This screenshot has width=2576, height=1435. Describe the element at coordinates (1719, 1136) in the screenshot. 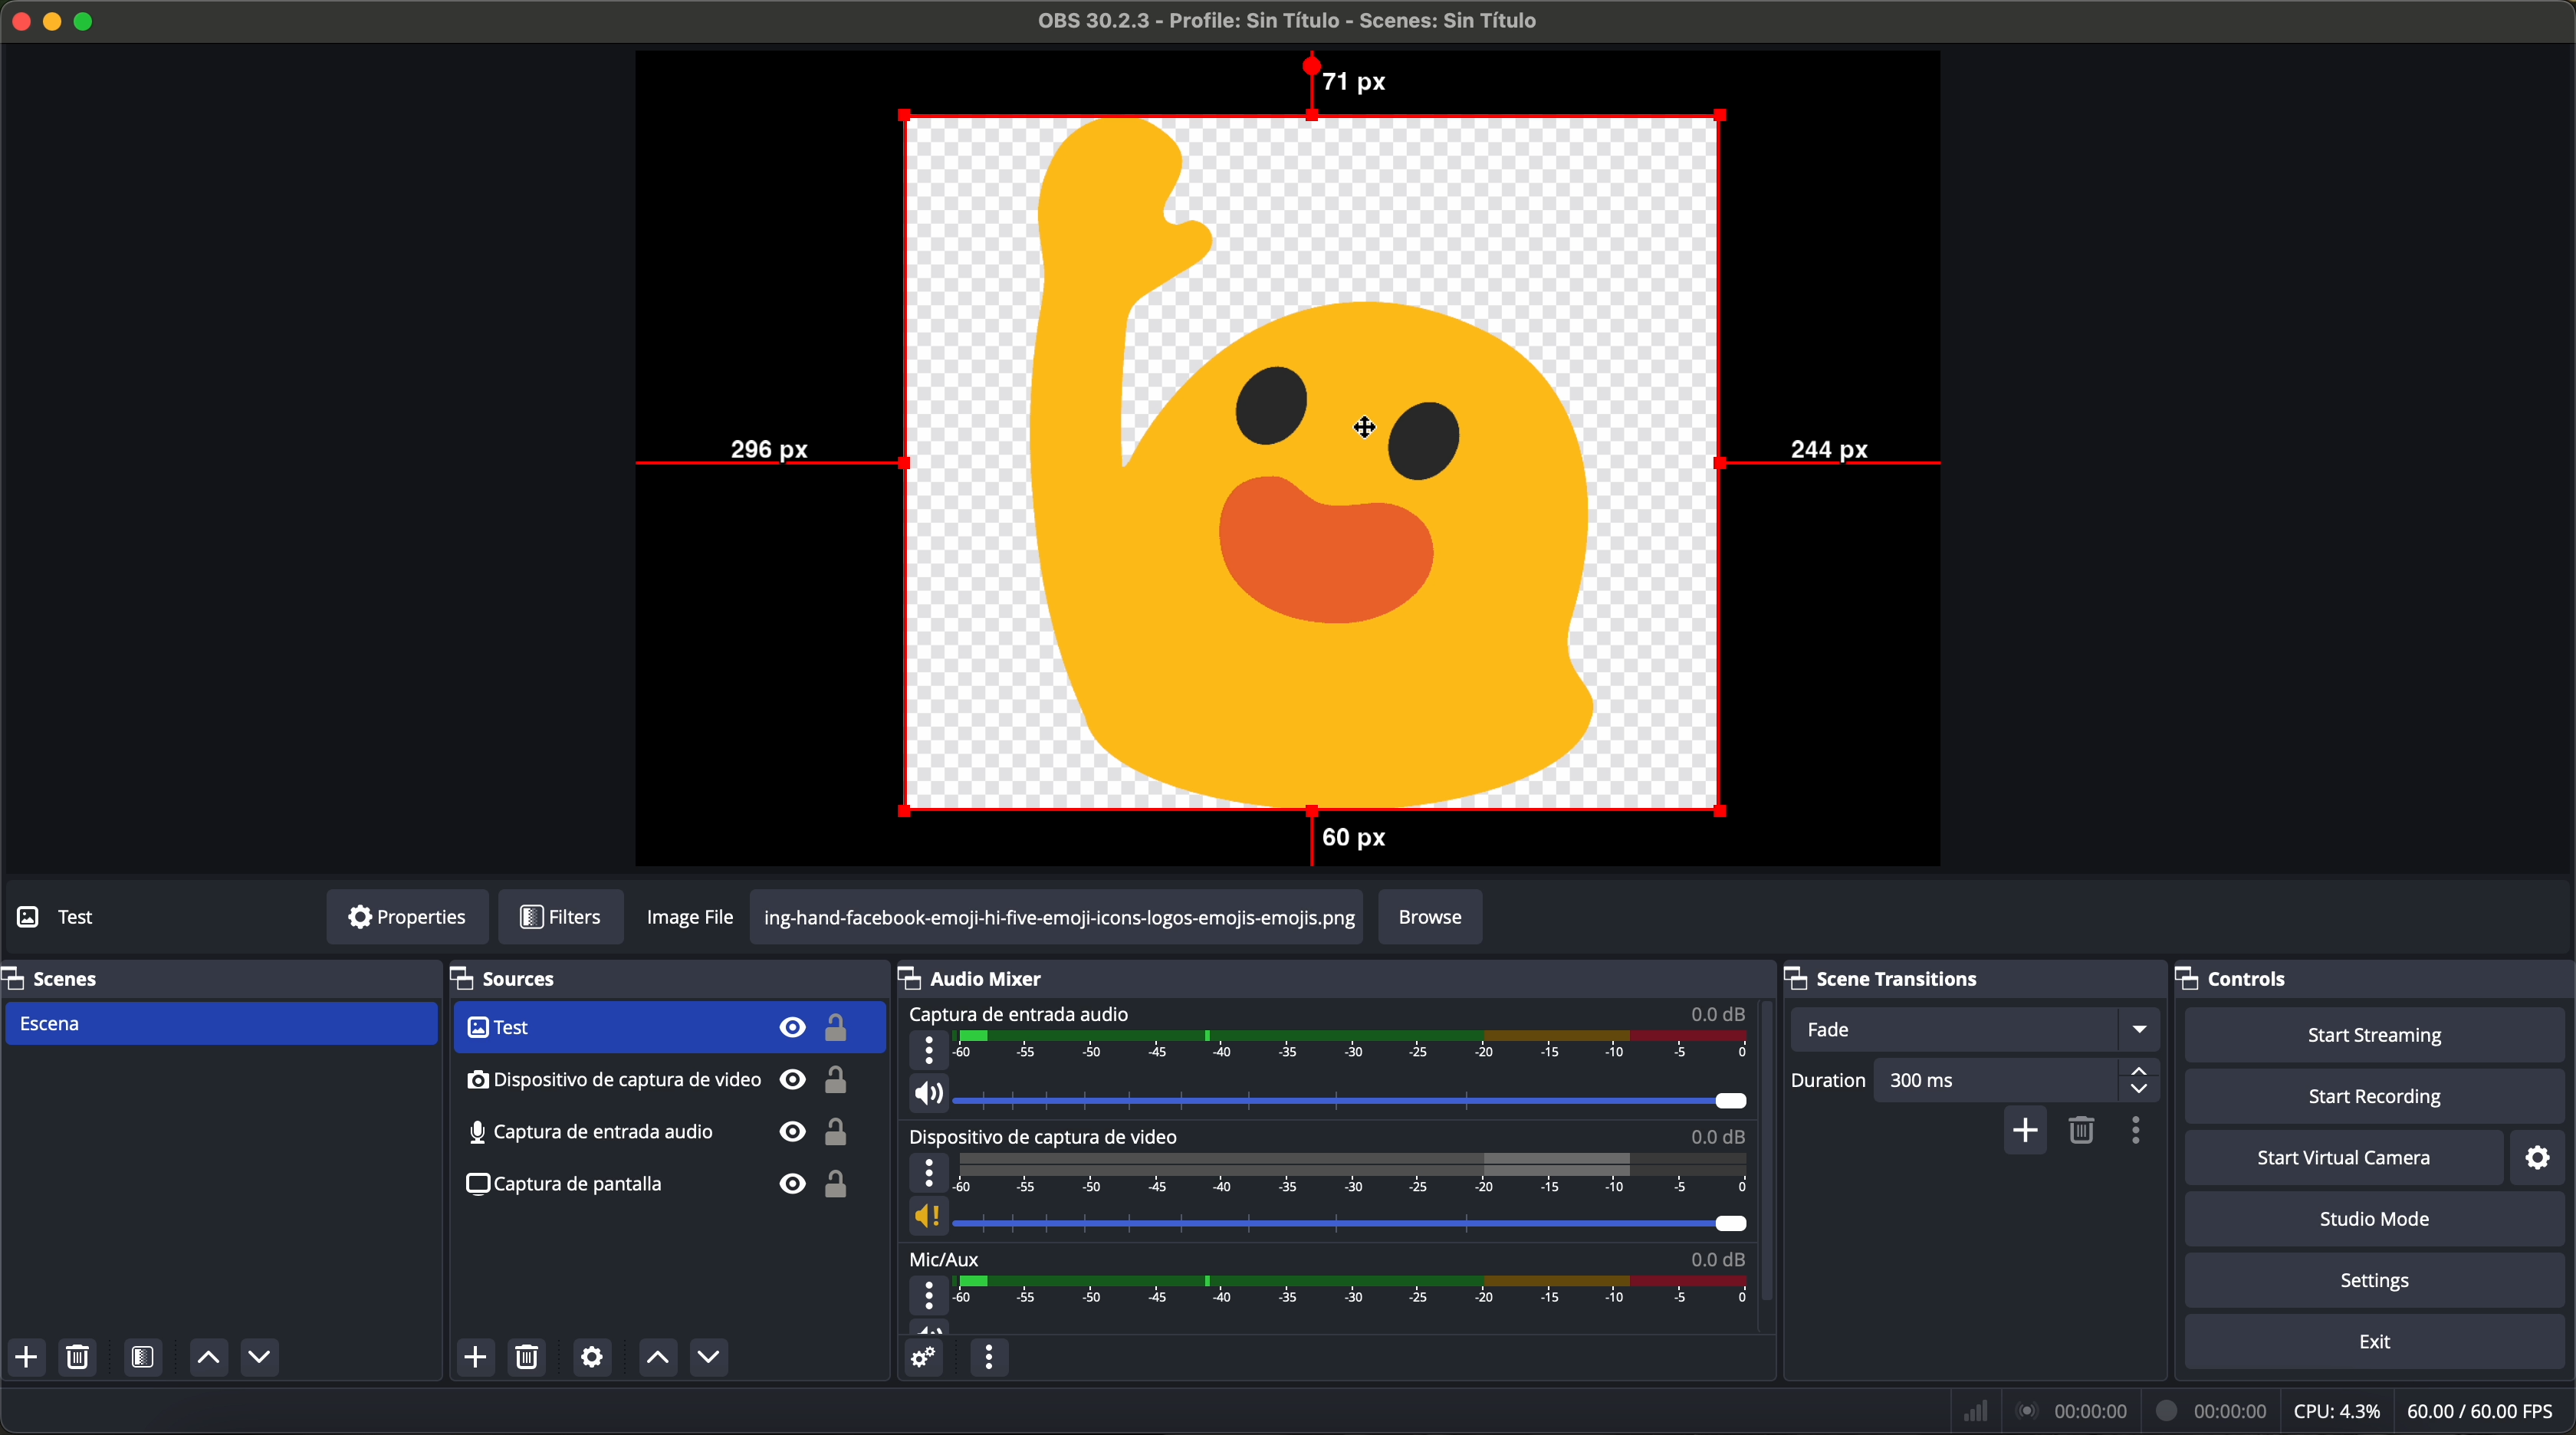

I see `0.0 dB` at that location.